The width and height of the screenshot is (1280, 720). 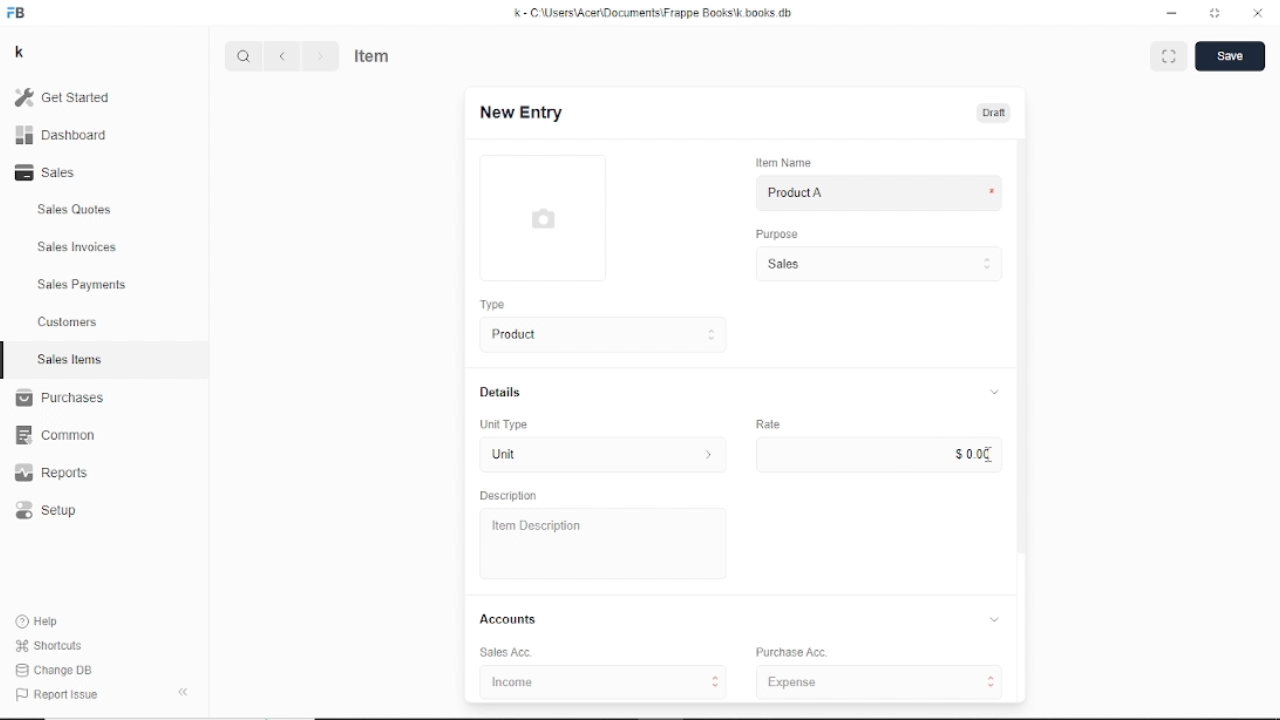 What do you see at coordinates (657, 13) in the screenshot?
I see `K -C\Users\Acer\Documents\ Frappe Books\k books db` at bounding box center [657, 13].